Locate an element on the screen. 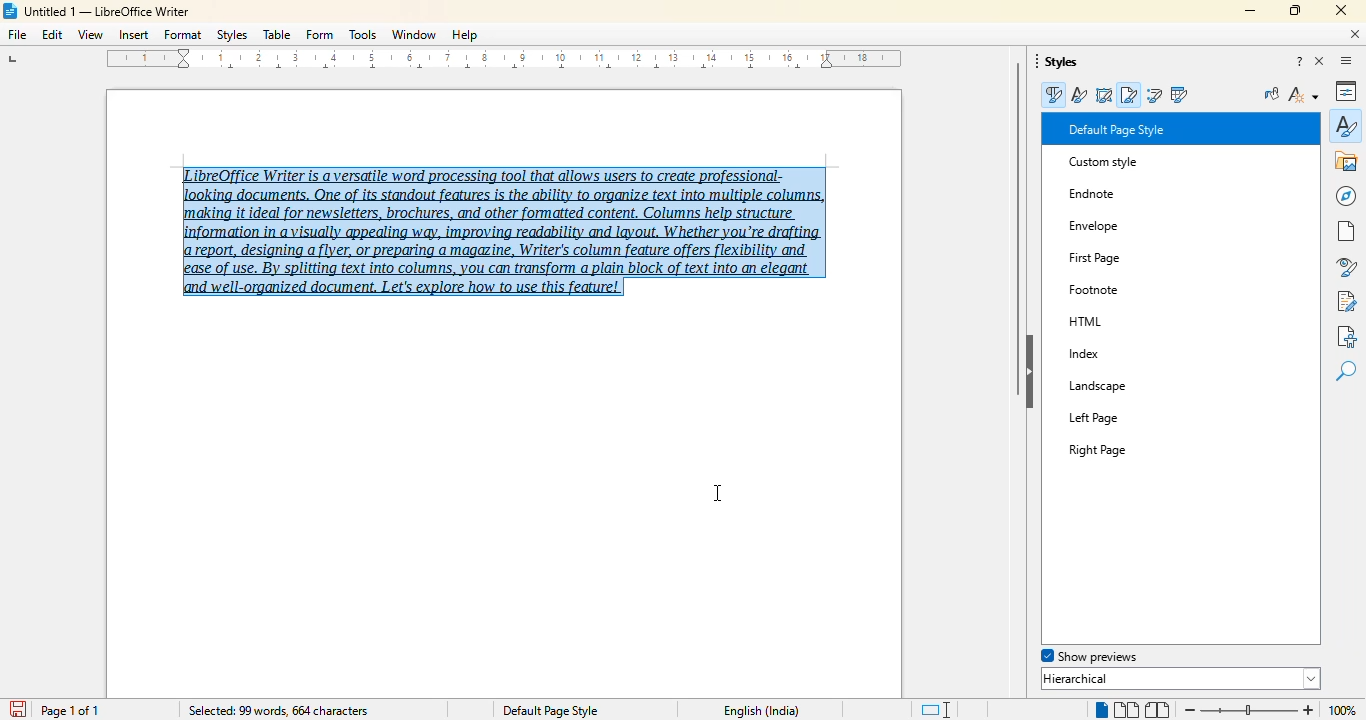 The image size is (1366, 720). 100% (change zoom level) is located at coordinates (1345, 711).